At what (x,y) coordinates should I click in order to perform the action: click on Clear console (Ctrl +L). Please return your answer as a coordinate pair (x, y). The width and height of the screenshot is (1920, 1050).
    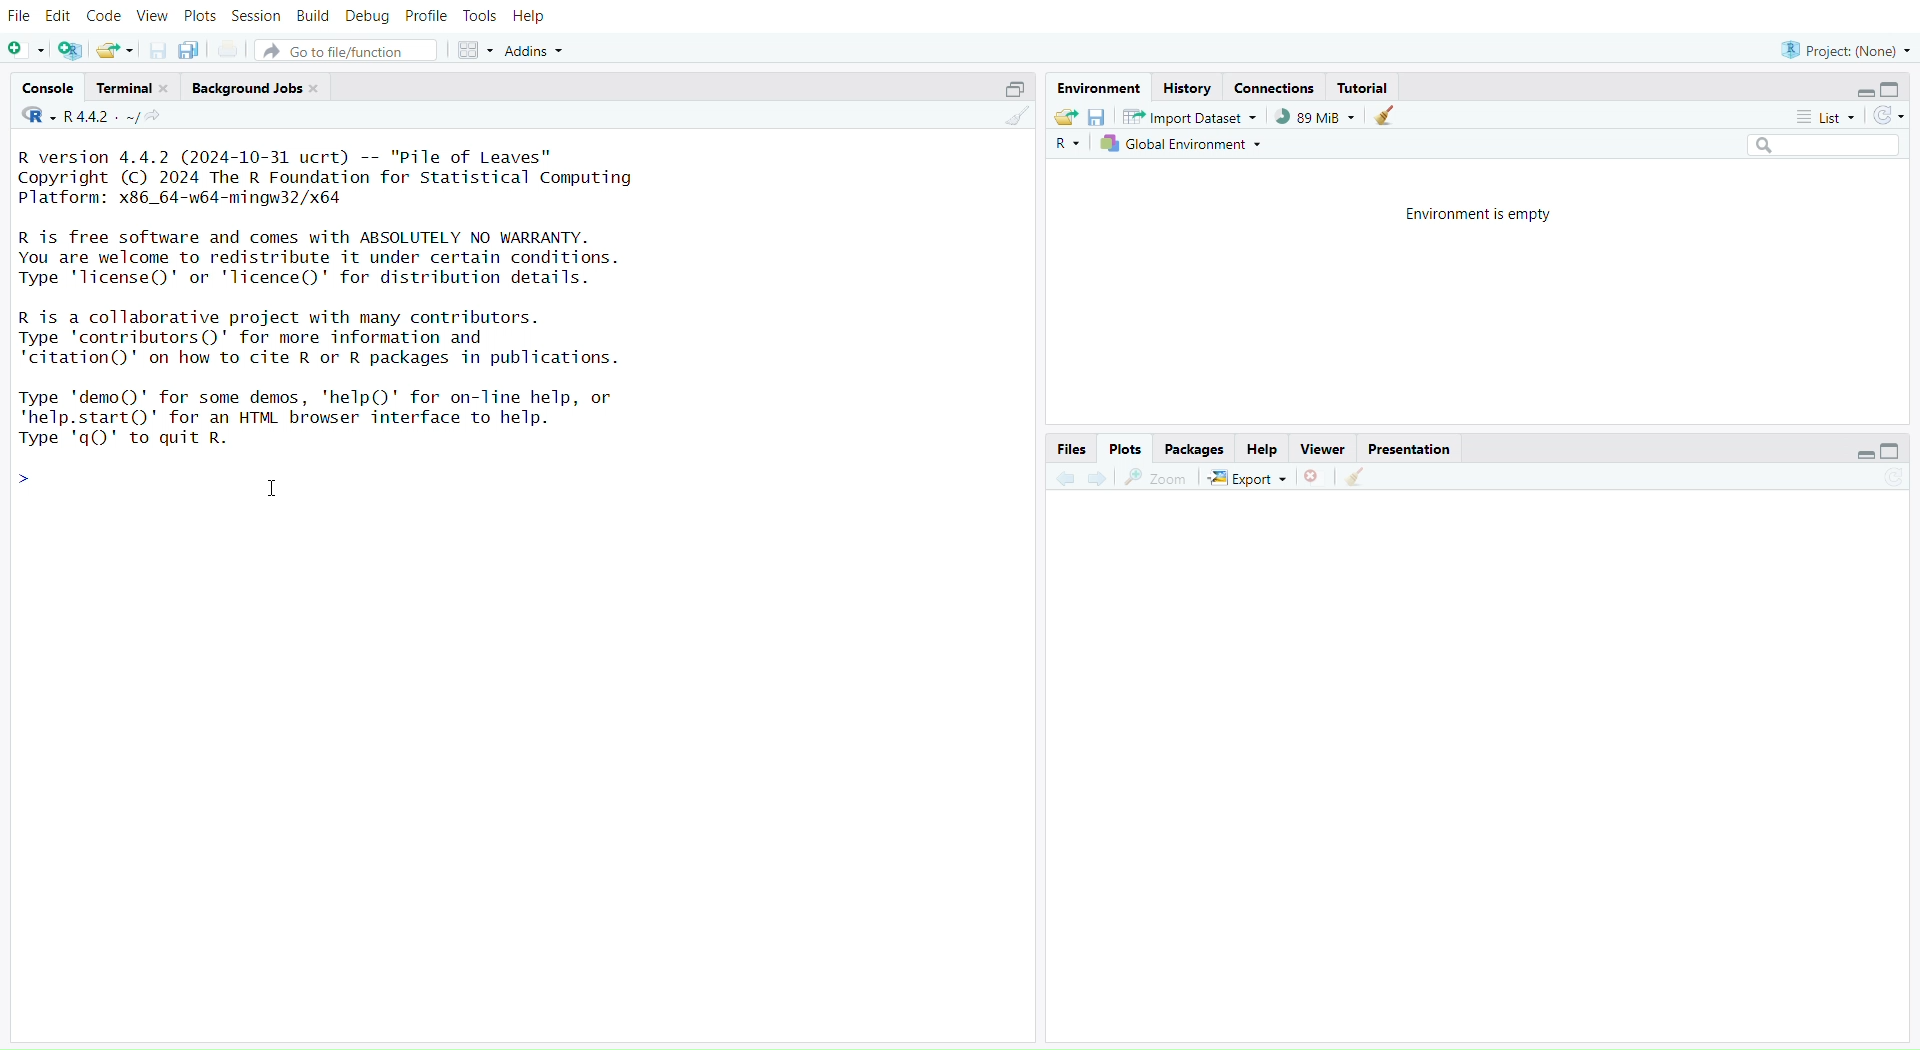
    Looking at the image, I should click on (1012, 119).